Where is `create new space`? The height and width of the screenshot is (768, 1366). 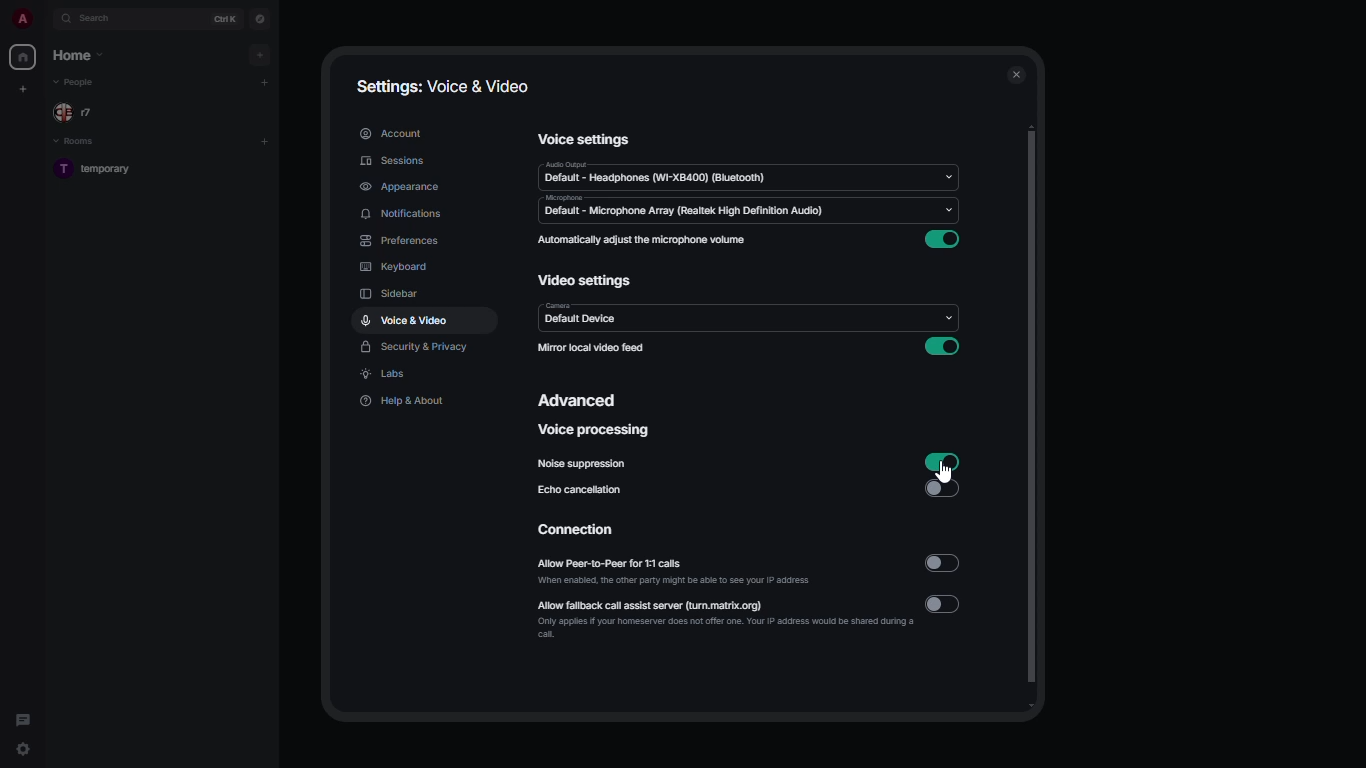
create new space is located at coordinates (24, 88).